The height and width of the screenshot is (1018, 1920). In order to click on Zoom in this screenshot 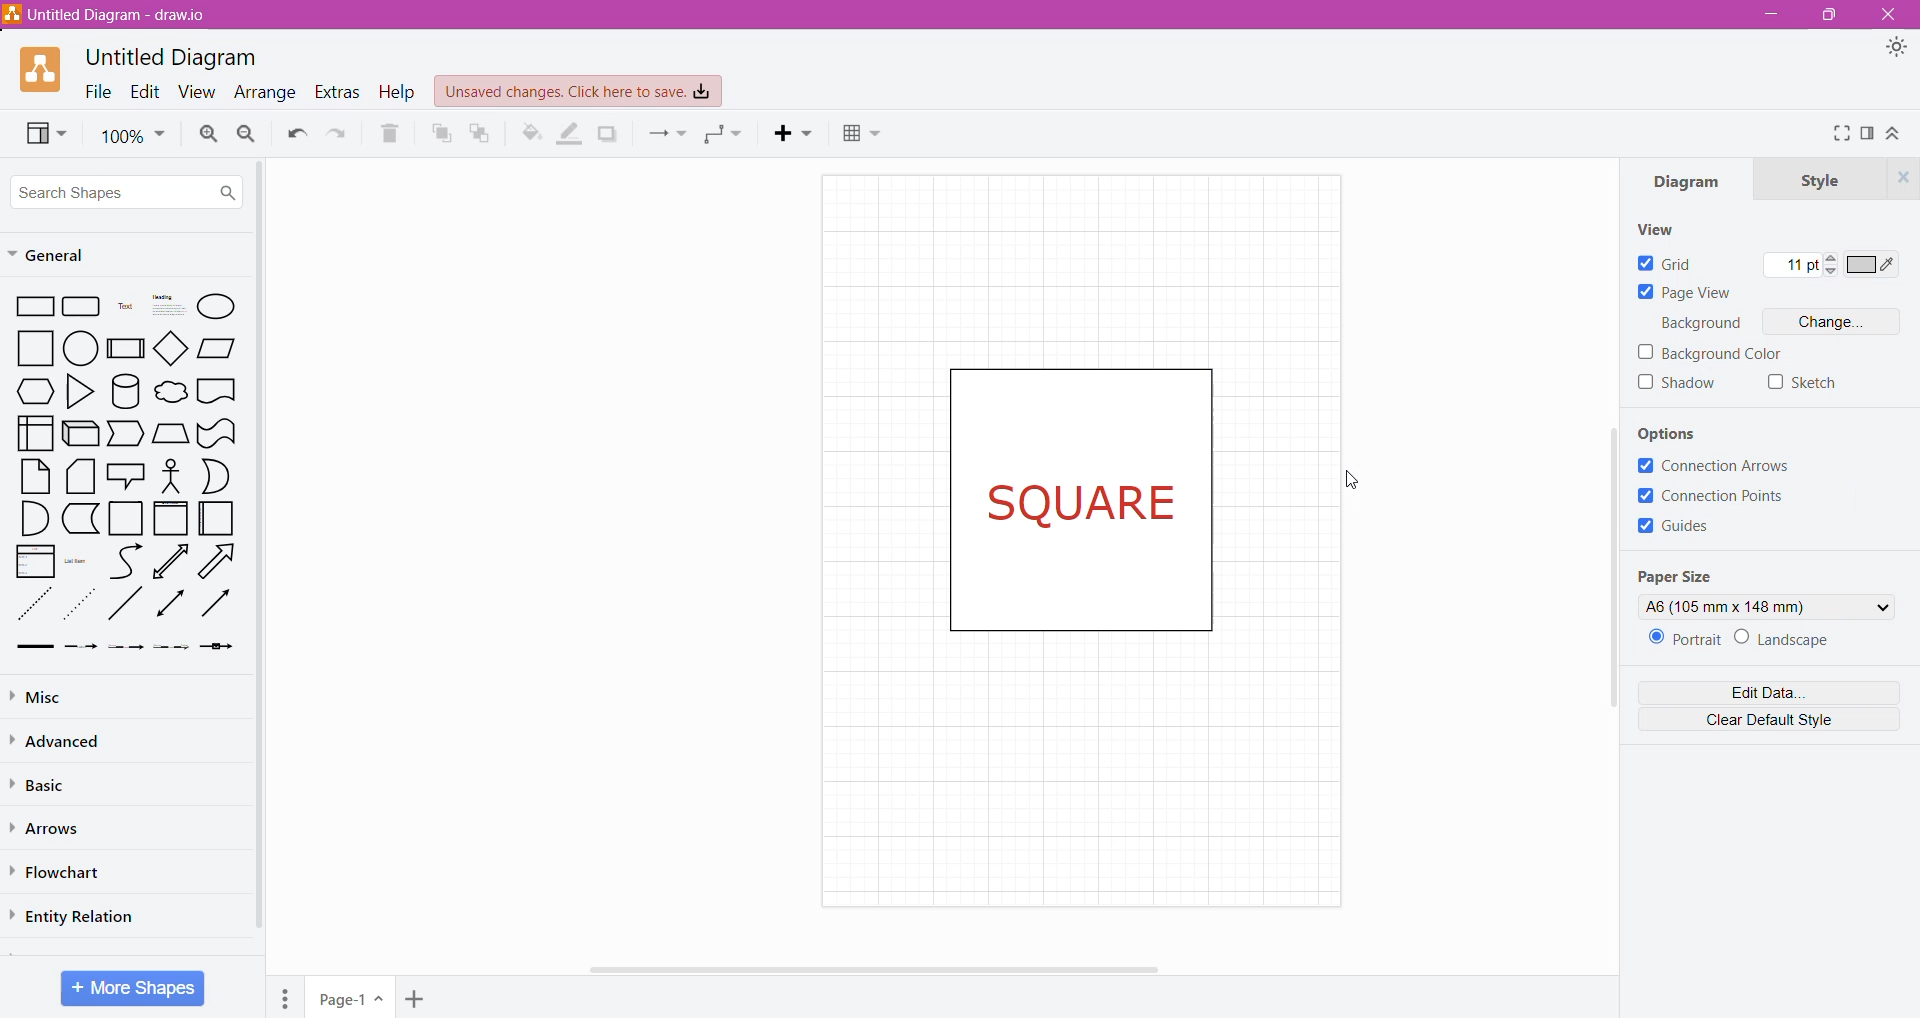, I will do `click(133, 130)`.